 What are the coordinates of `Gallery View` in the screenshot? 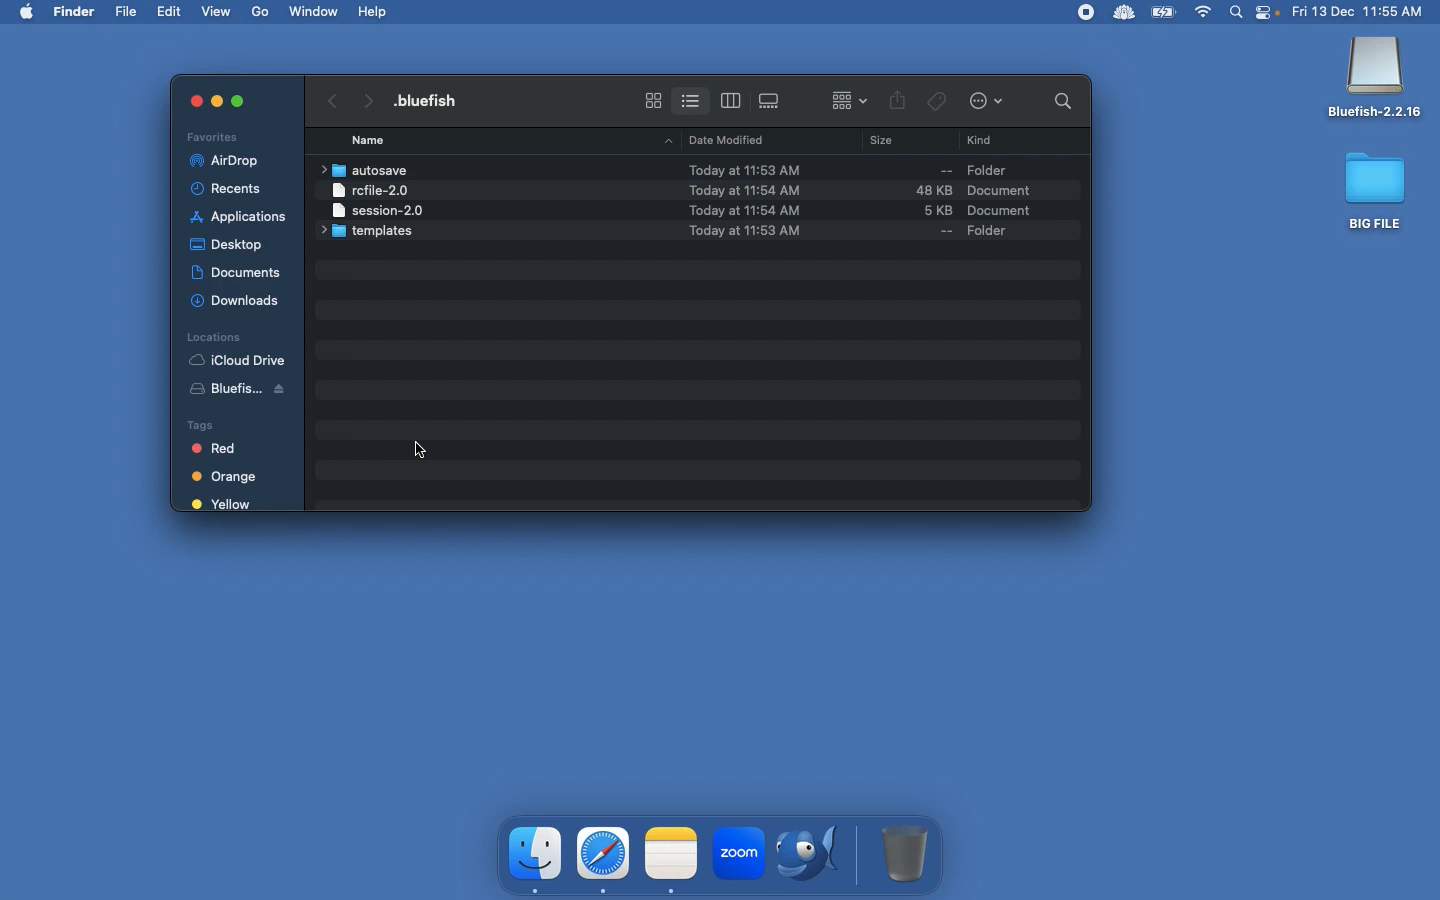 It's located at (771, 97).